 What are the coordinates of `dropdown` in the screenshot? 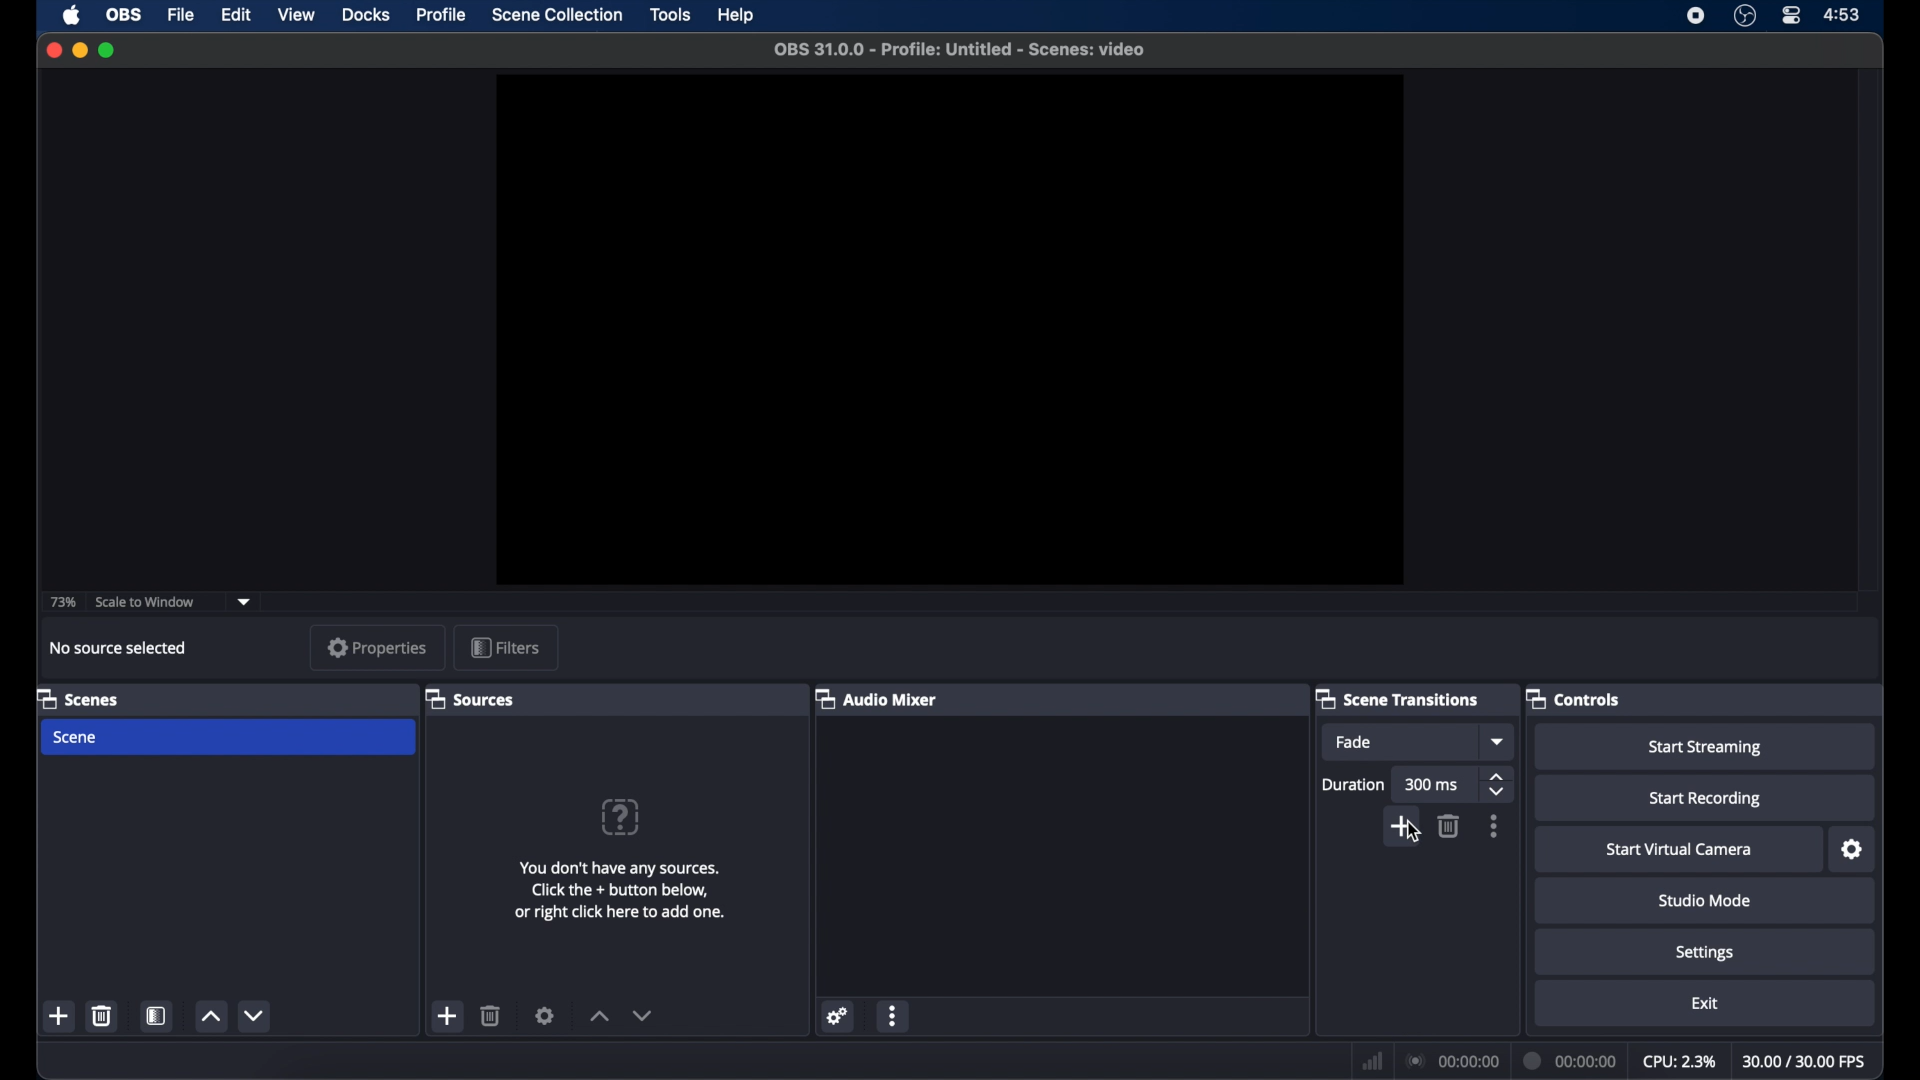 It's located at (1499, 741).